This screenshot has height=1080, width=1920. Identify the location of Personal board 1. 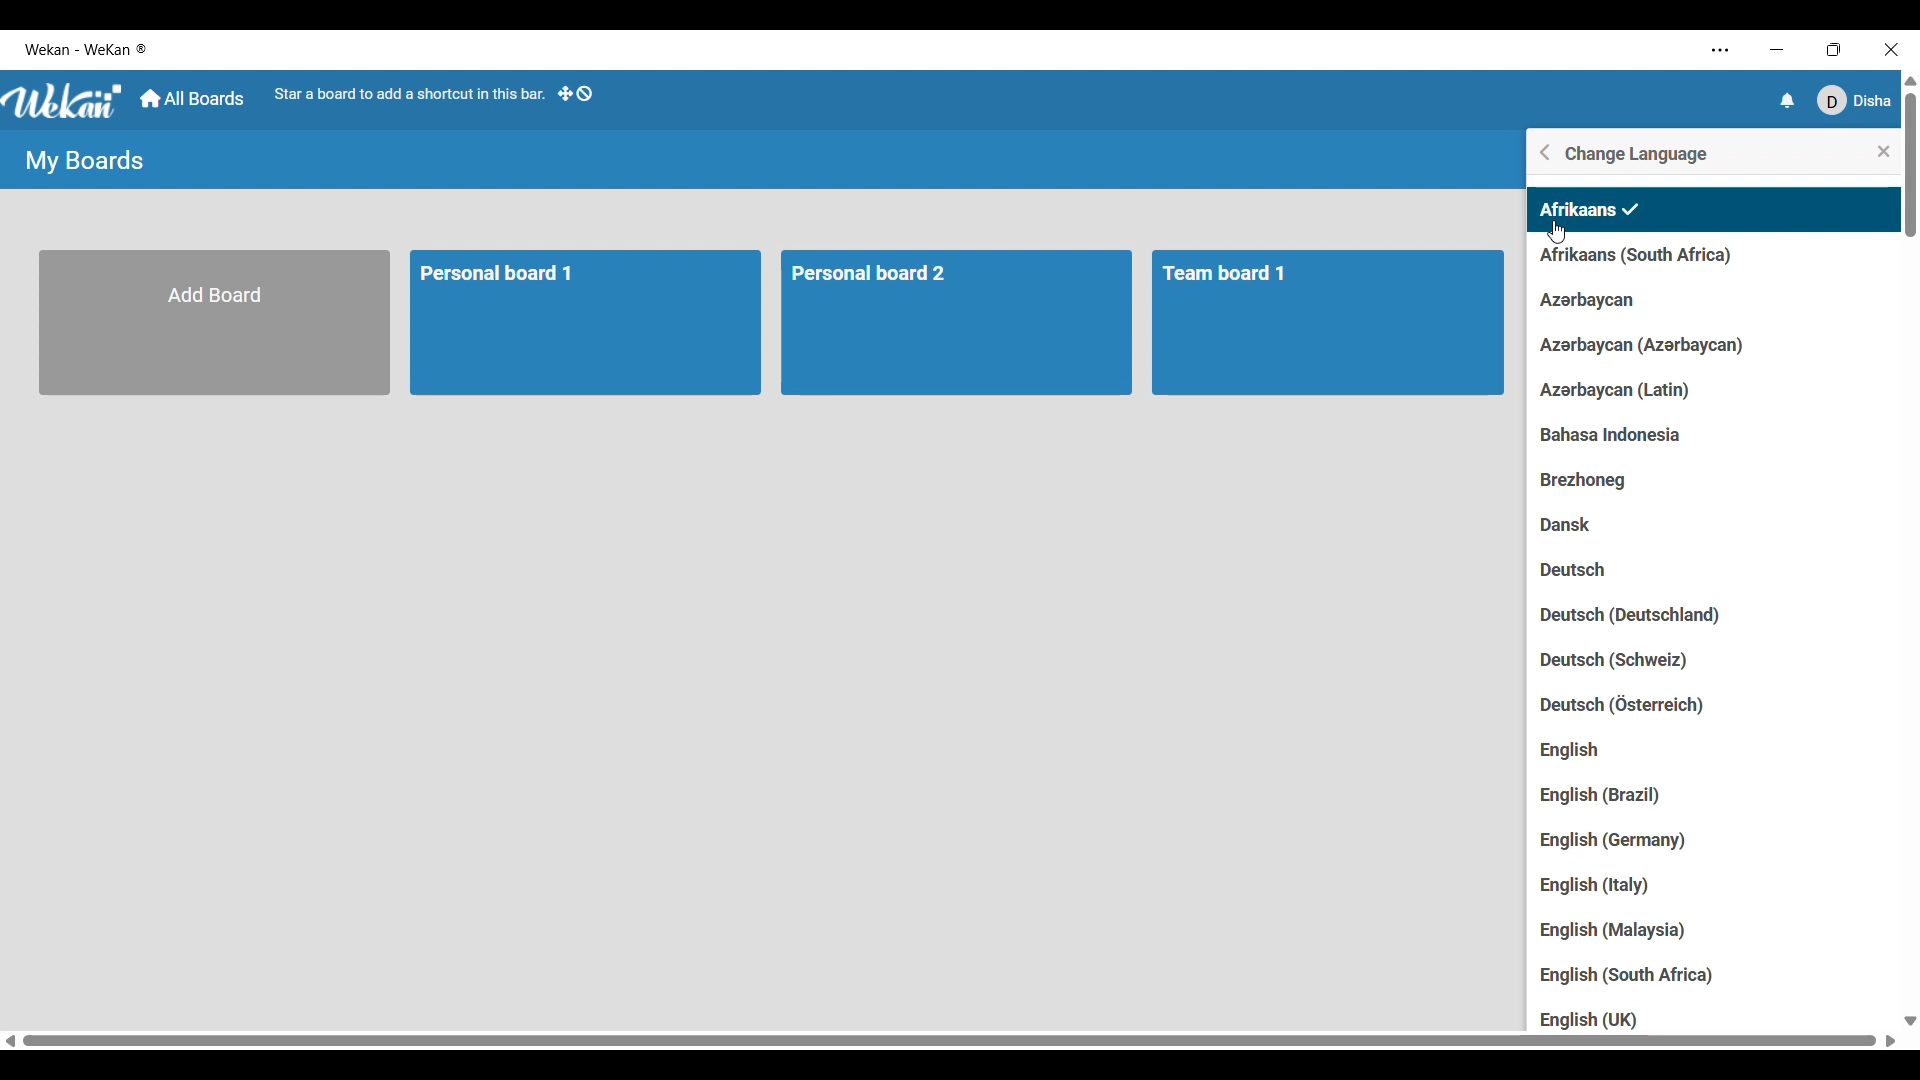
(588, 324).